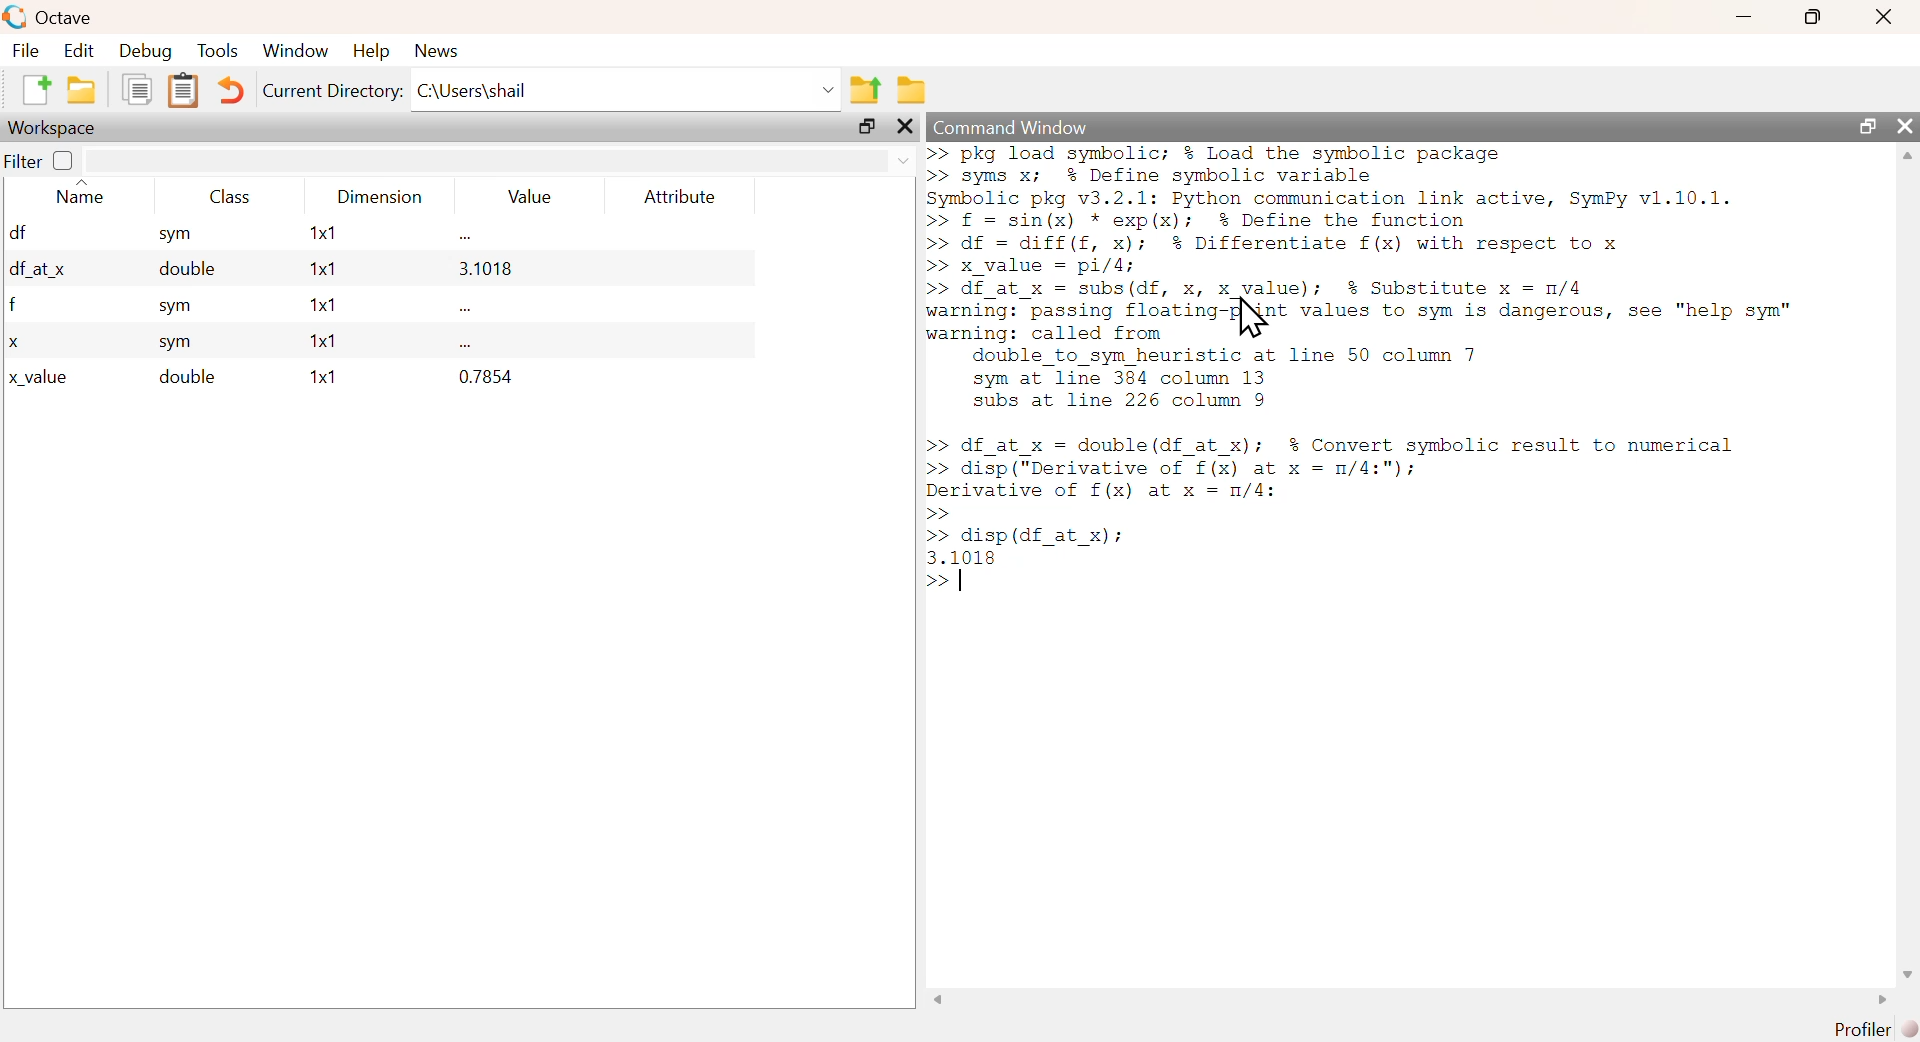  What do you see at coordinates (1907, 155) in the screenshot?
I see `scroll up` at bounding box center [1907, 155].